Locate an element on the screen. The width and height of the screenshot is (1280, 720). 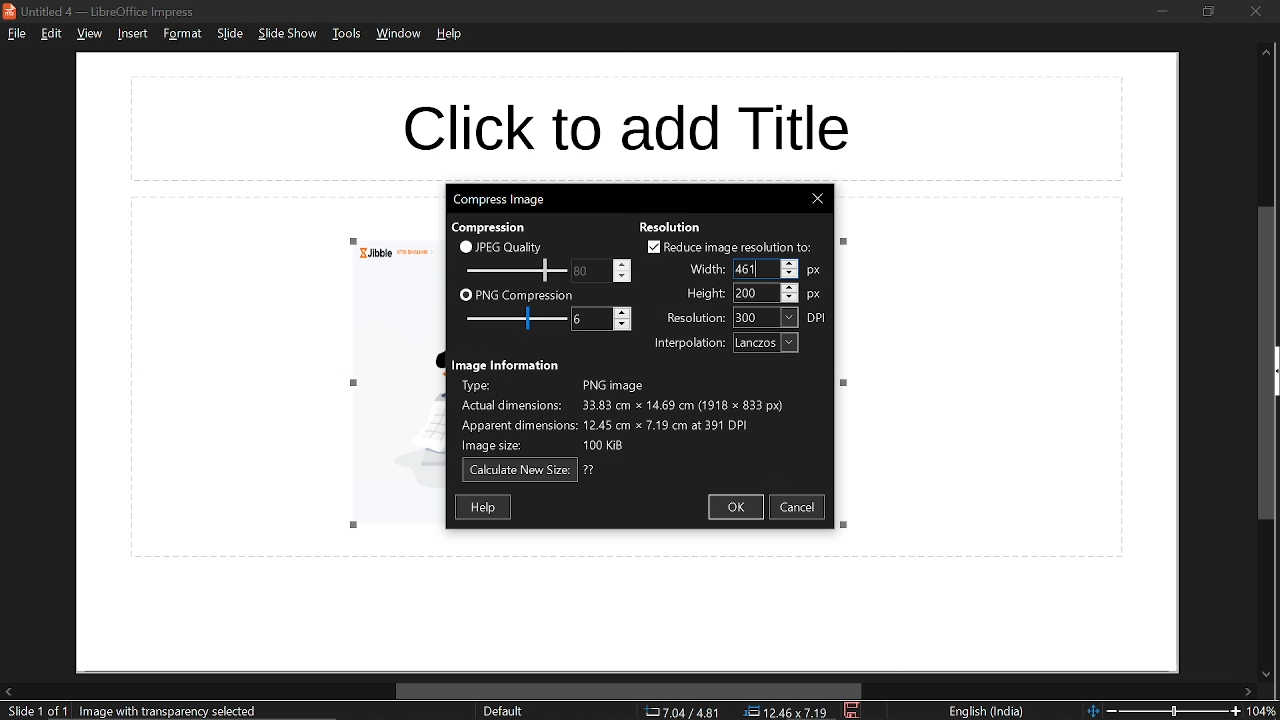
text is located at coordinates (671, 225).